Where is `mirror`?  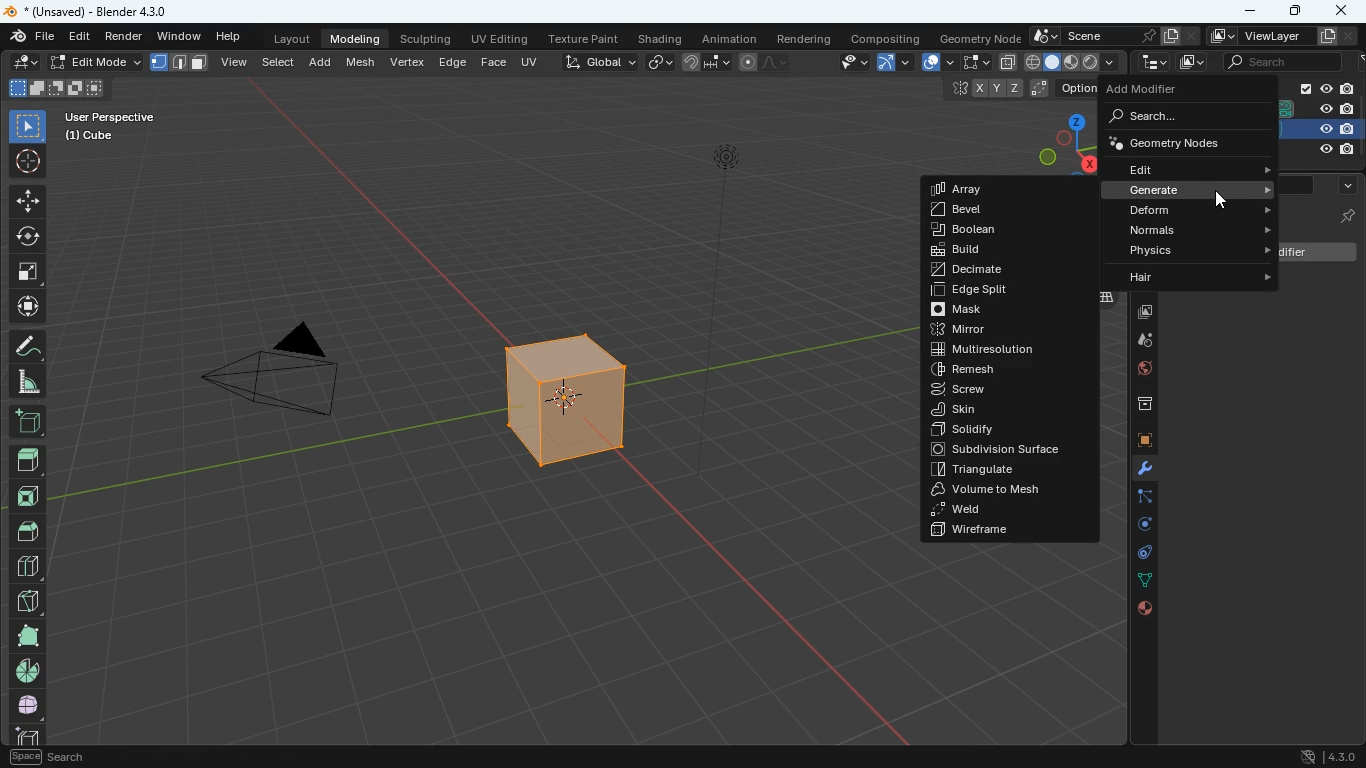
mirror is located at coordinates (997, 330).